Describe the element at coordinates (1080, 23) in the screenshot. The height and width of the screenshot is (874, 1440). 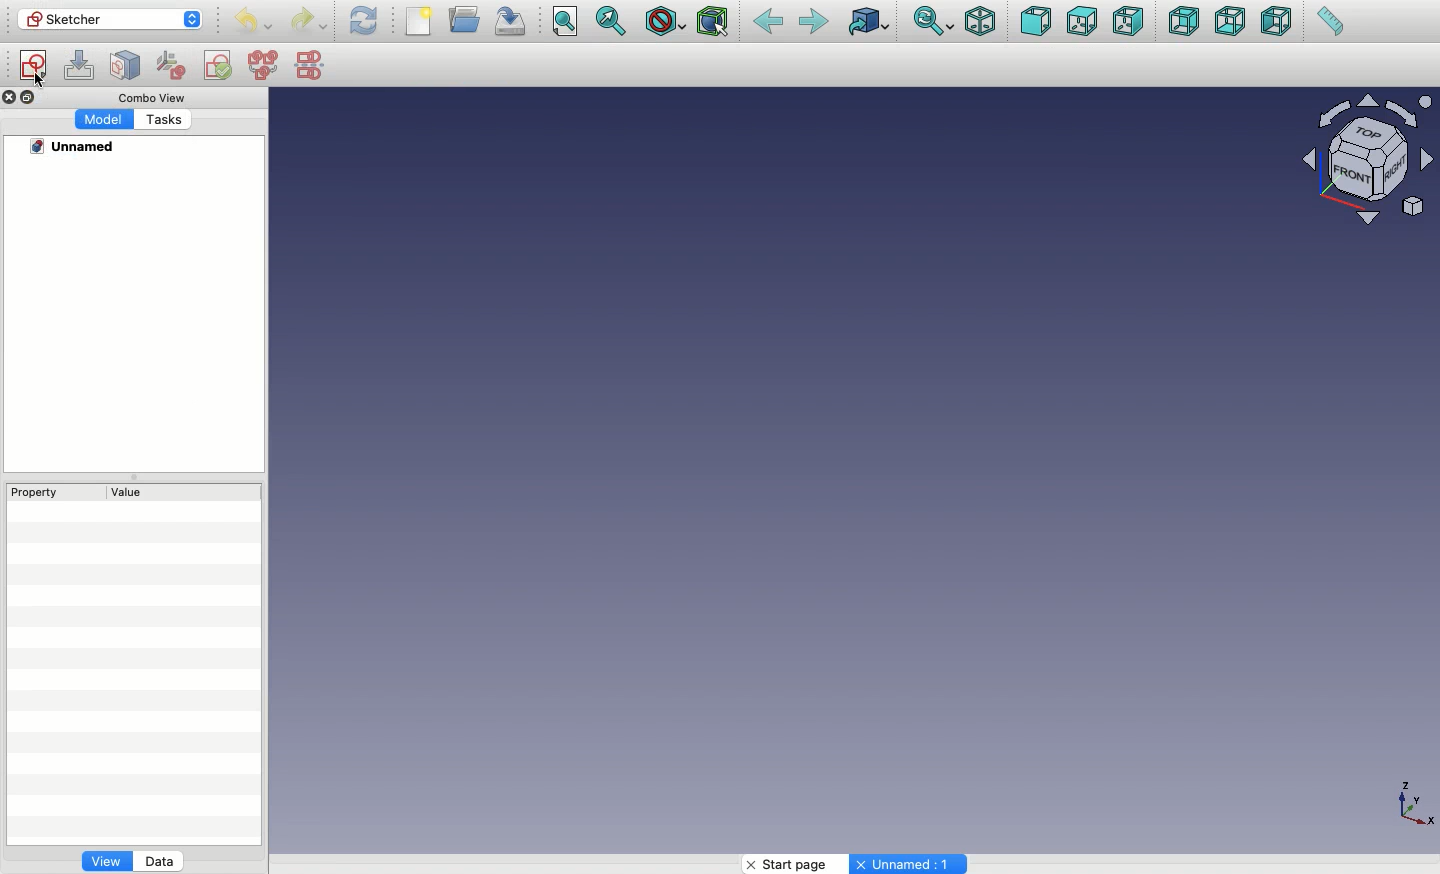
I see `Top` at that location.